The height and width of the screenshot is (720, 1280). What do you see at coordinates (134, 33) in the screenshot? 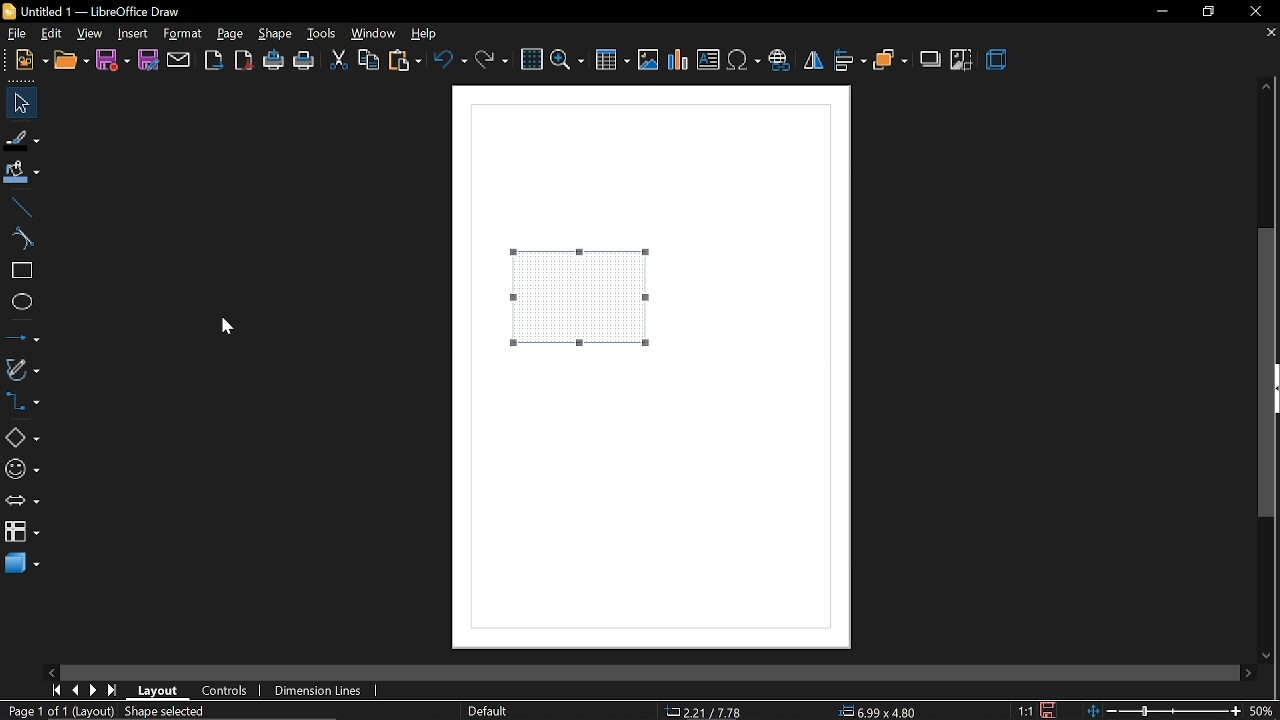
I see `insert` at bounding box center [134, 33].